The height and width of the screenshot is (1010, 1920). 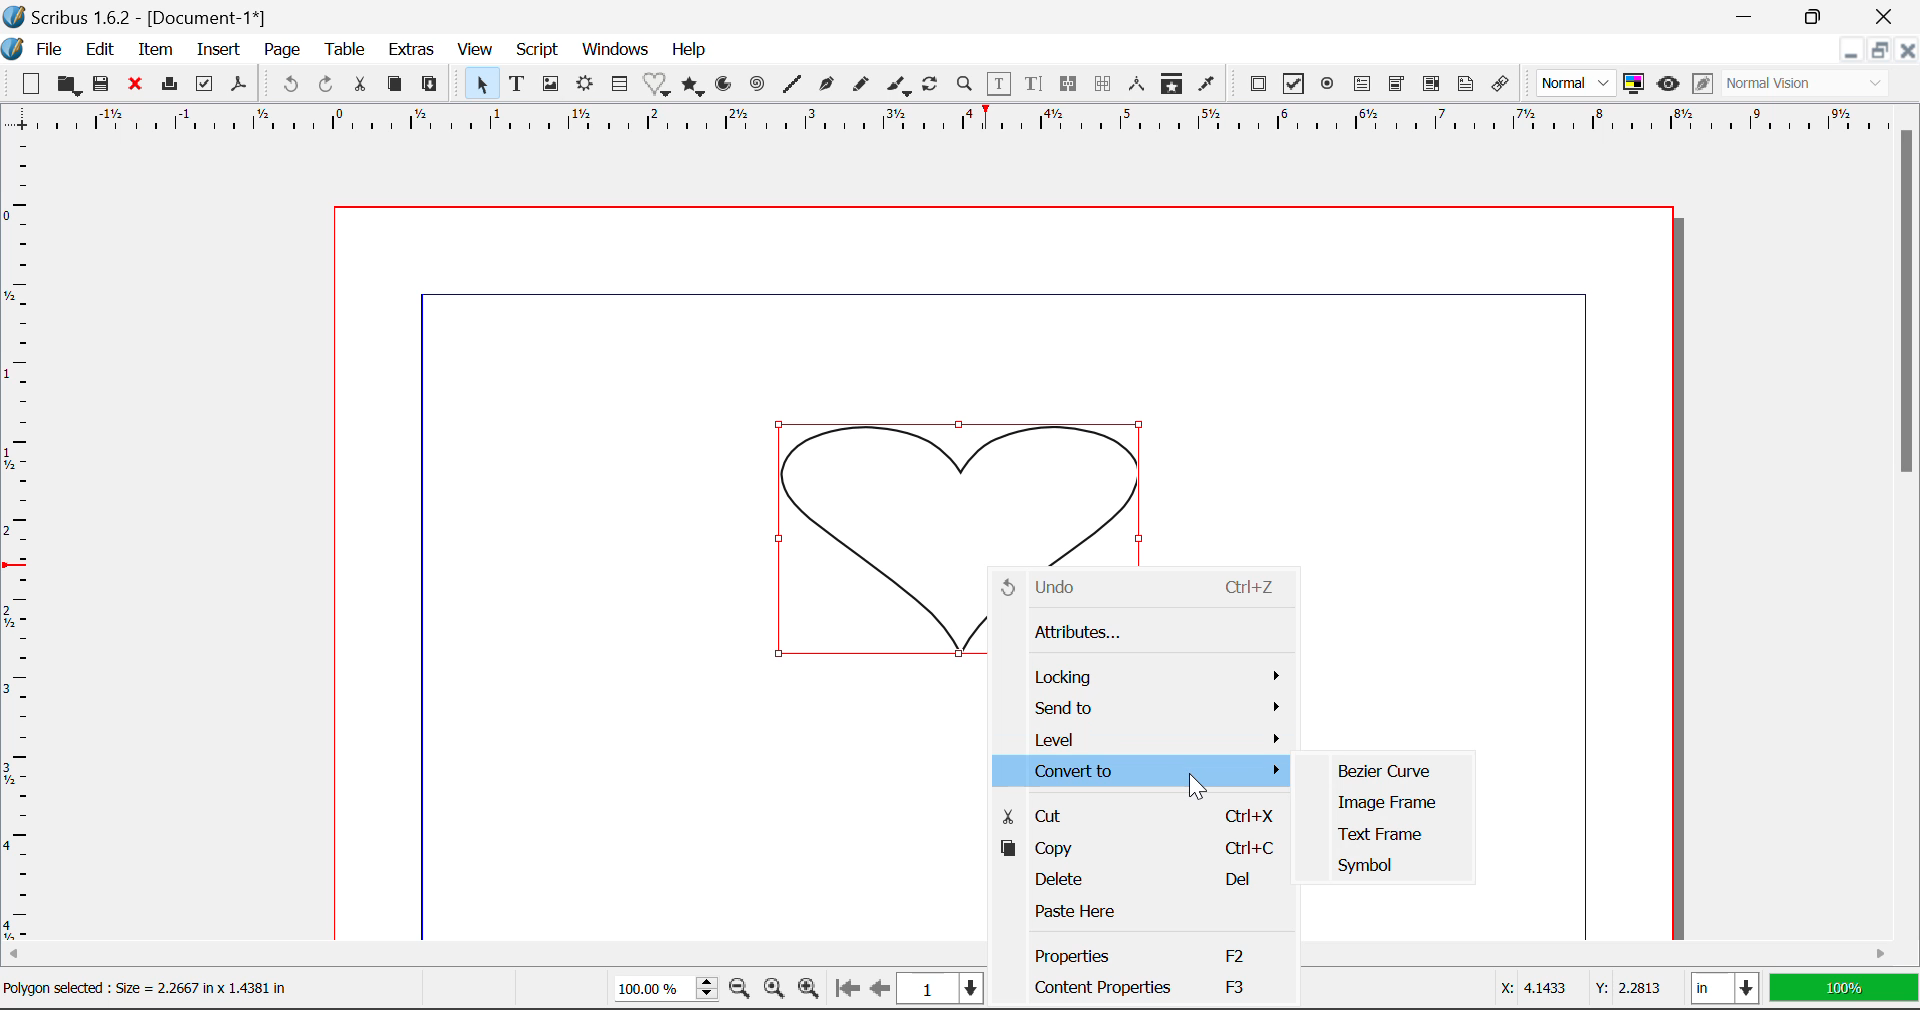 I want to click on Item, so click(x=156, y=51).